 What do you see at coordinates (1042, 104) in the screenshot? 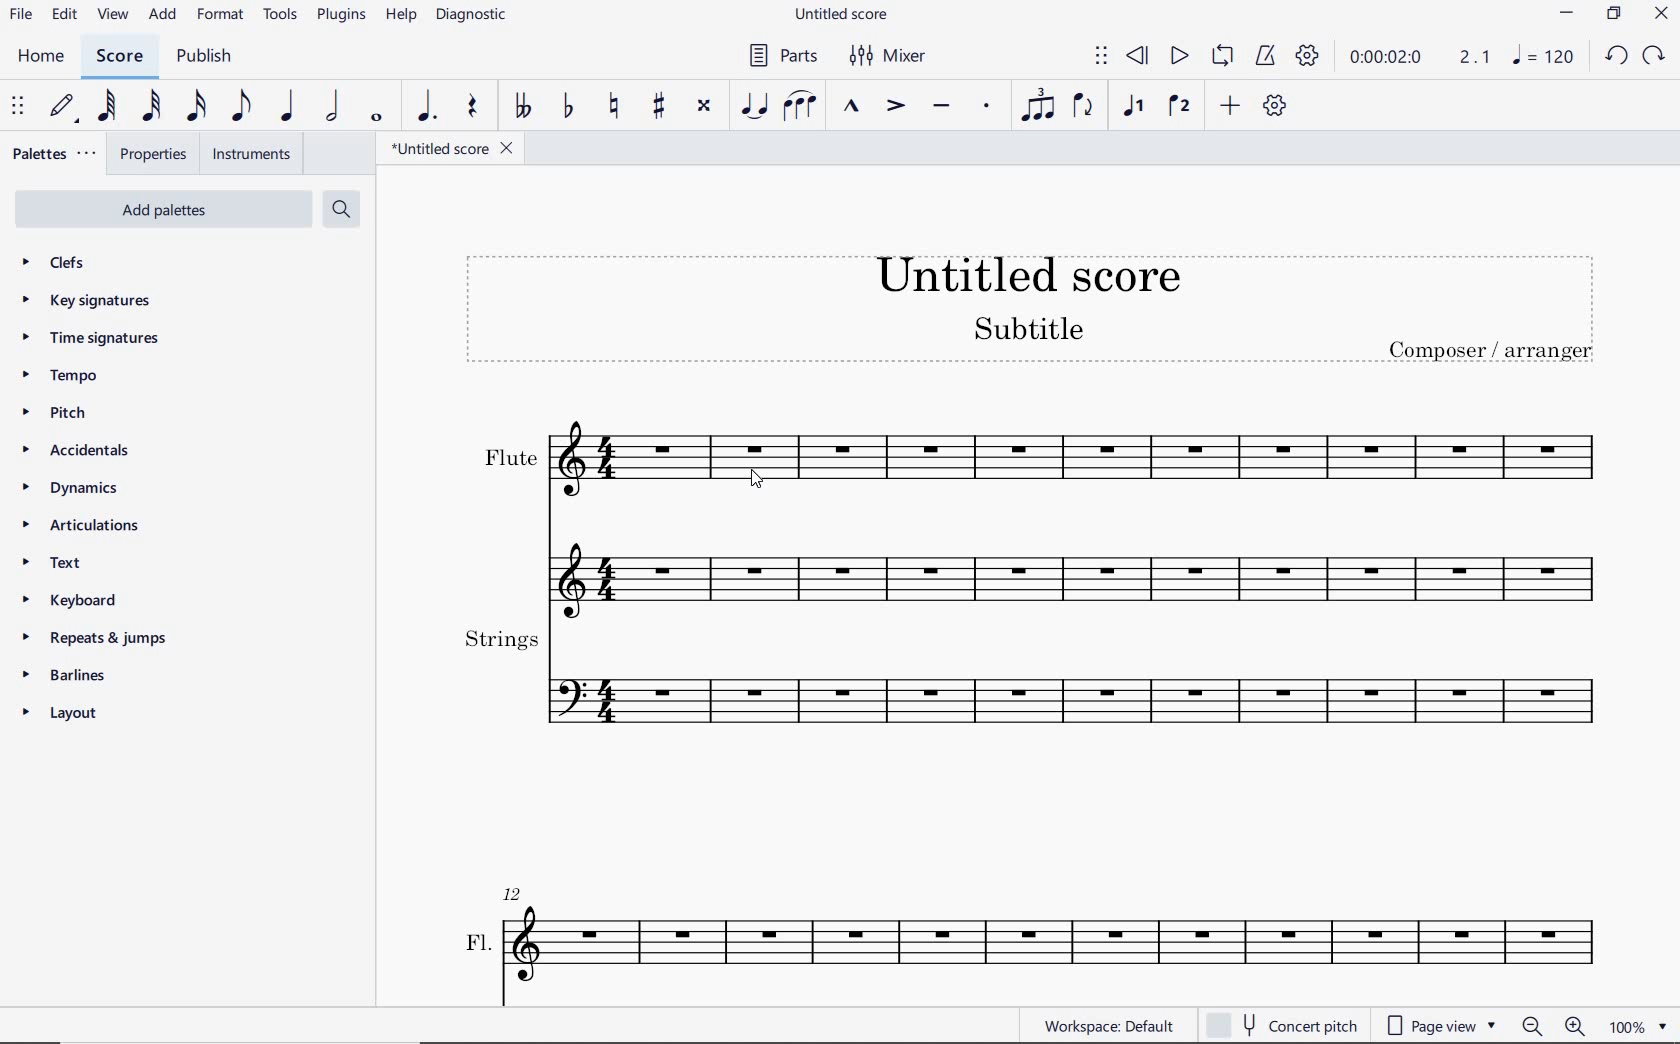
I see `TUPLET` at bounding box center [1042, 104].